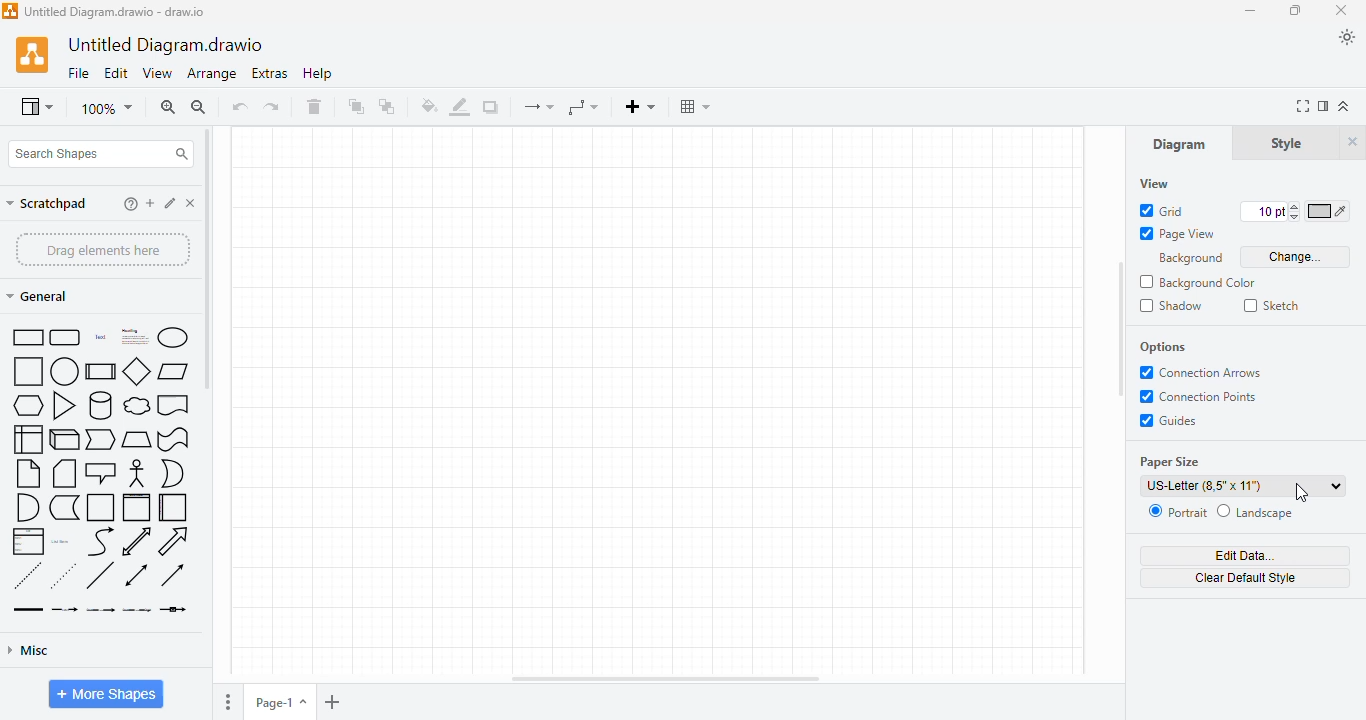 The image size is (1366, 720). What do you see at coordinates (173, 372) in the screenshot?
I see `parallelogram` at bounding box center [173, 372].